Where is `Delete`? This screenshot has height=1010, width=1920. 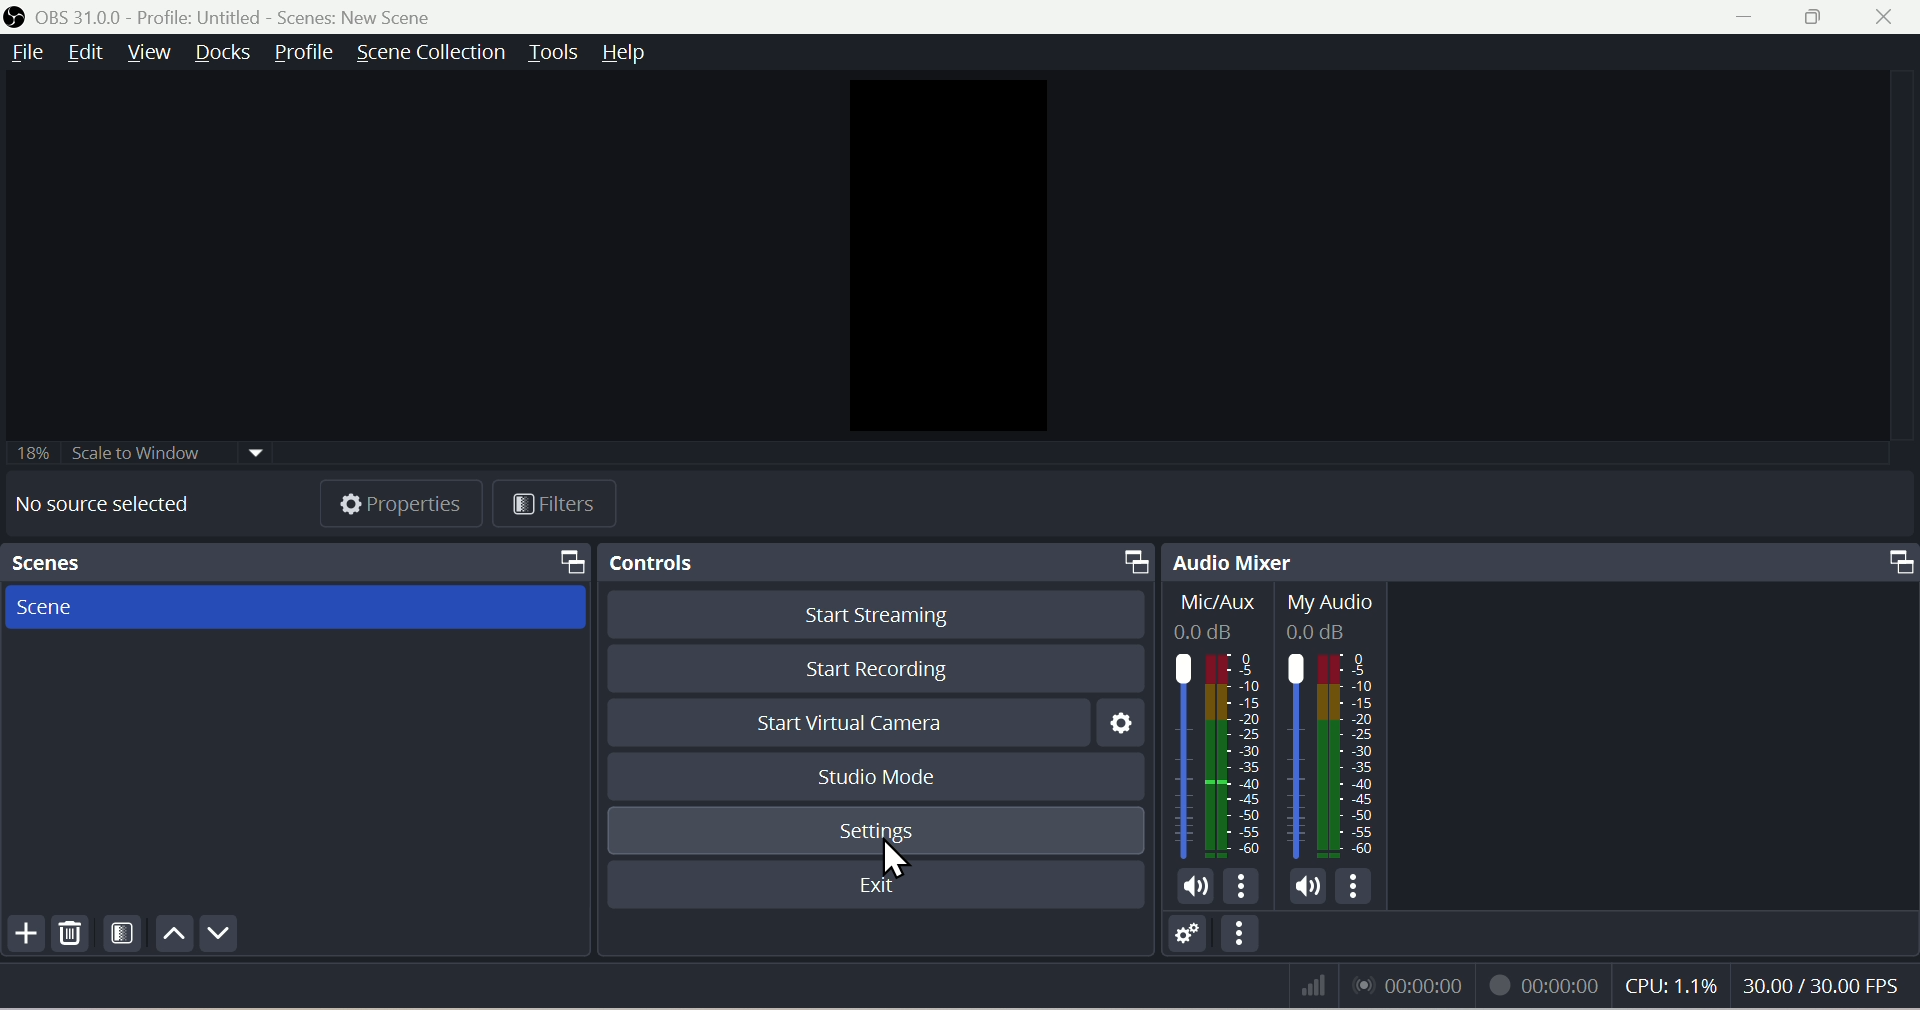
Delete is located at coordinates (73, 932).